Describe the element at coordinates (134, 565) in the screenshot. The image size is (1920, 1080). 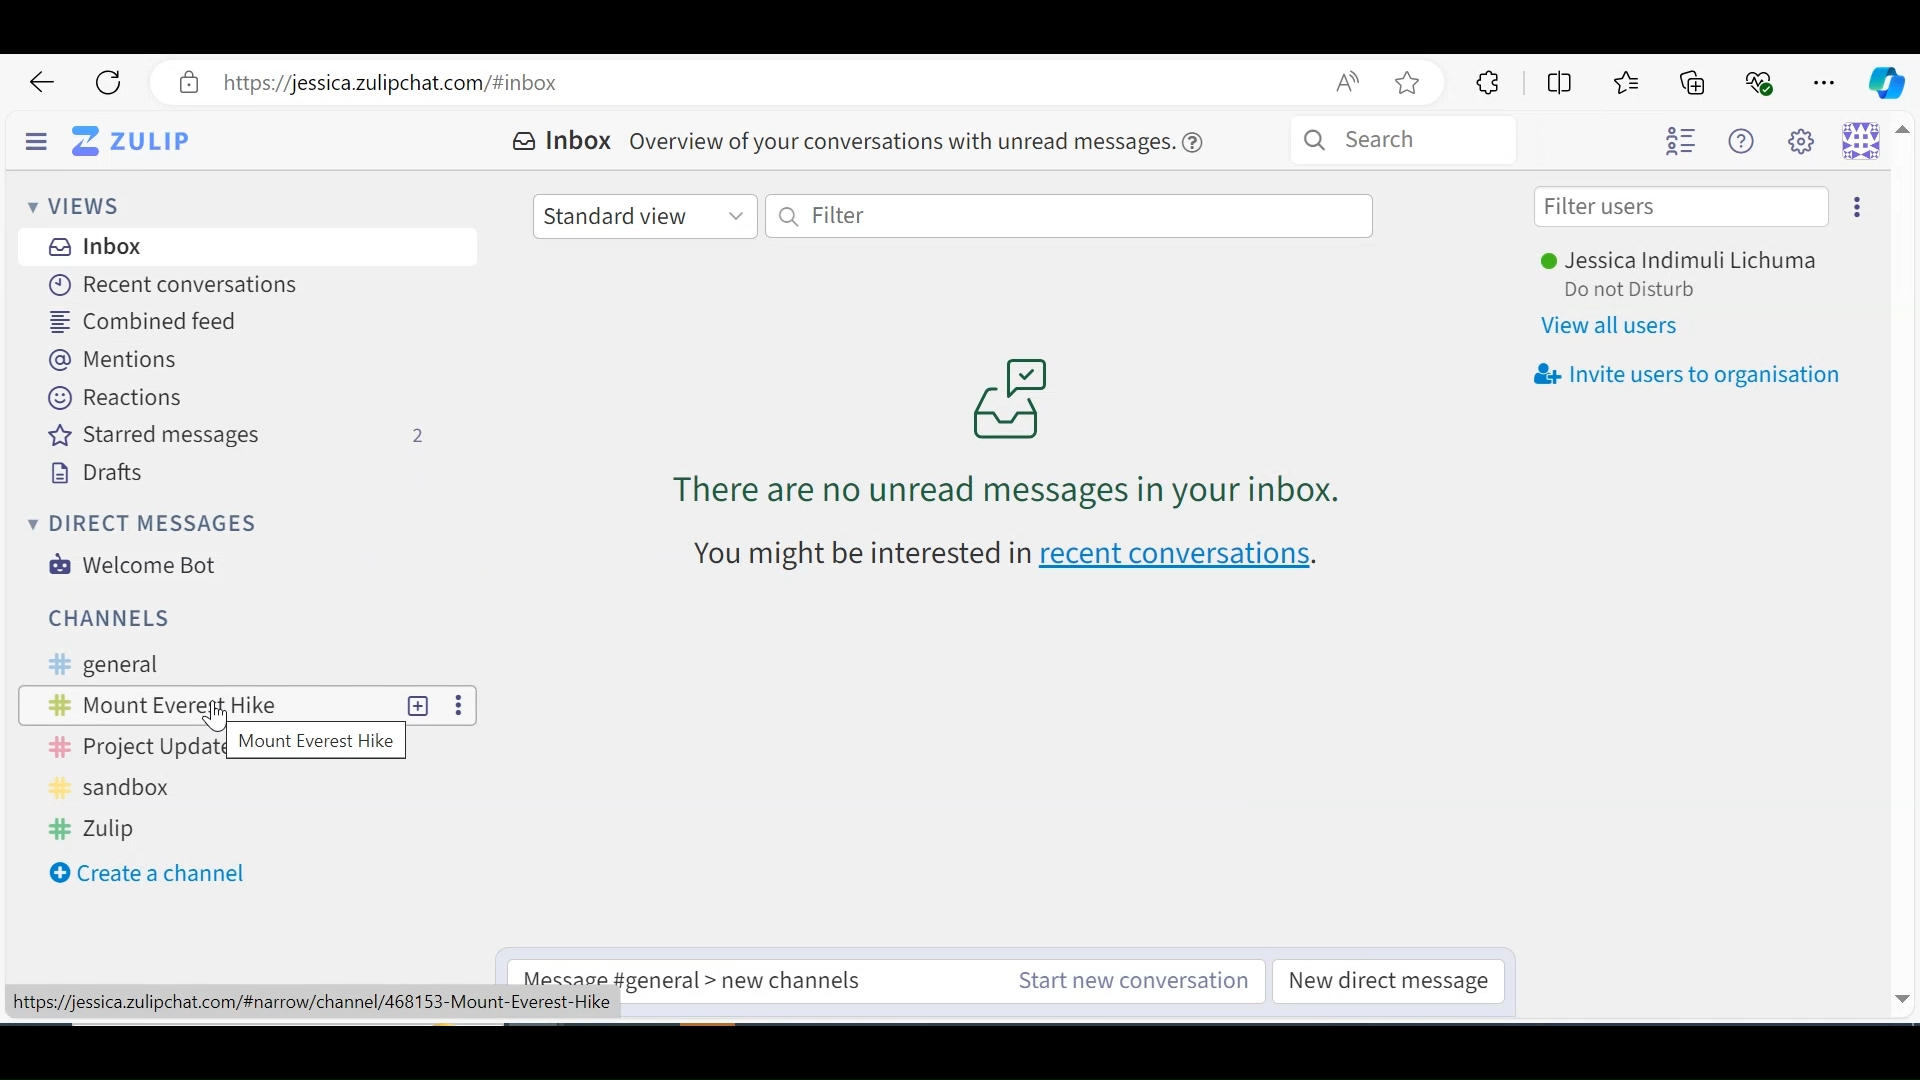
I see `Welcome Bot` at that location.